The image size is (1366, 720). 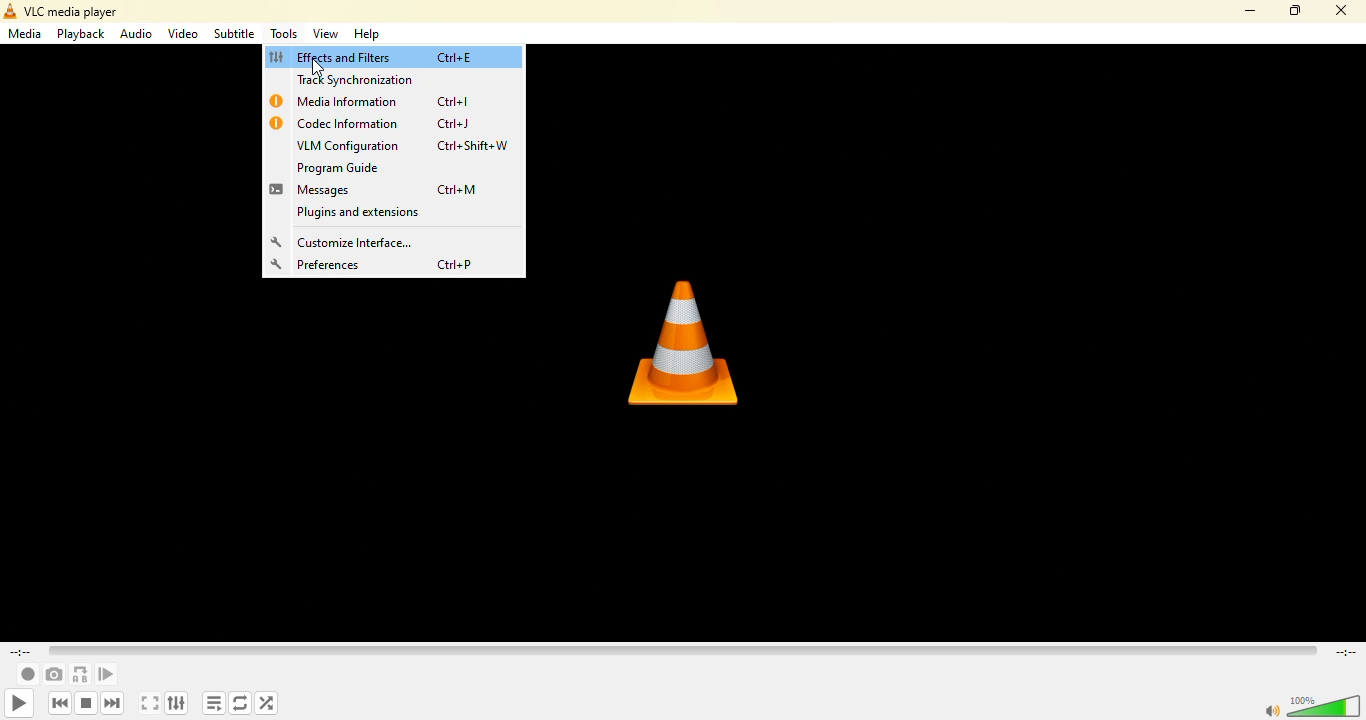 What do you see at coordinates (79, 673) in the screenshot?
I see `loop from point a to point b continuously` at bounding box center [79, 673].